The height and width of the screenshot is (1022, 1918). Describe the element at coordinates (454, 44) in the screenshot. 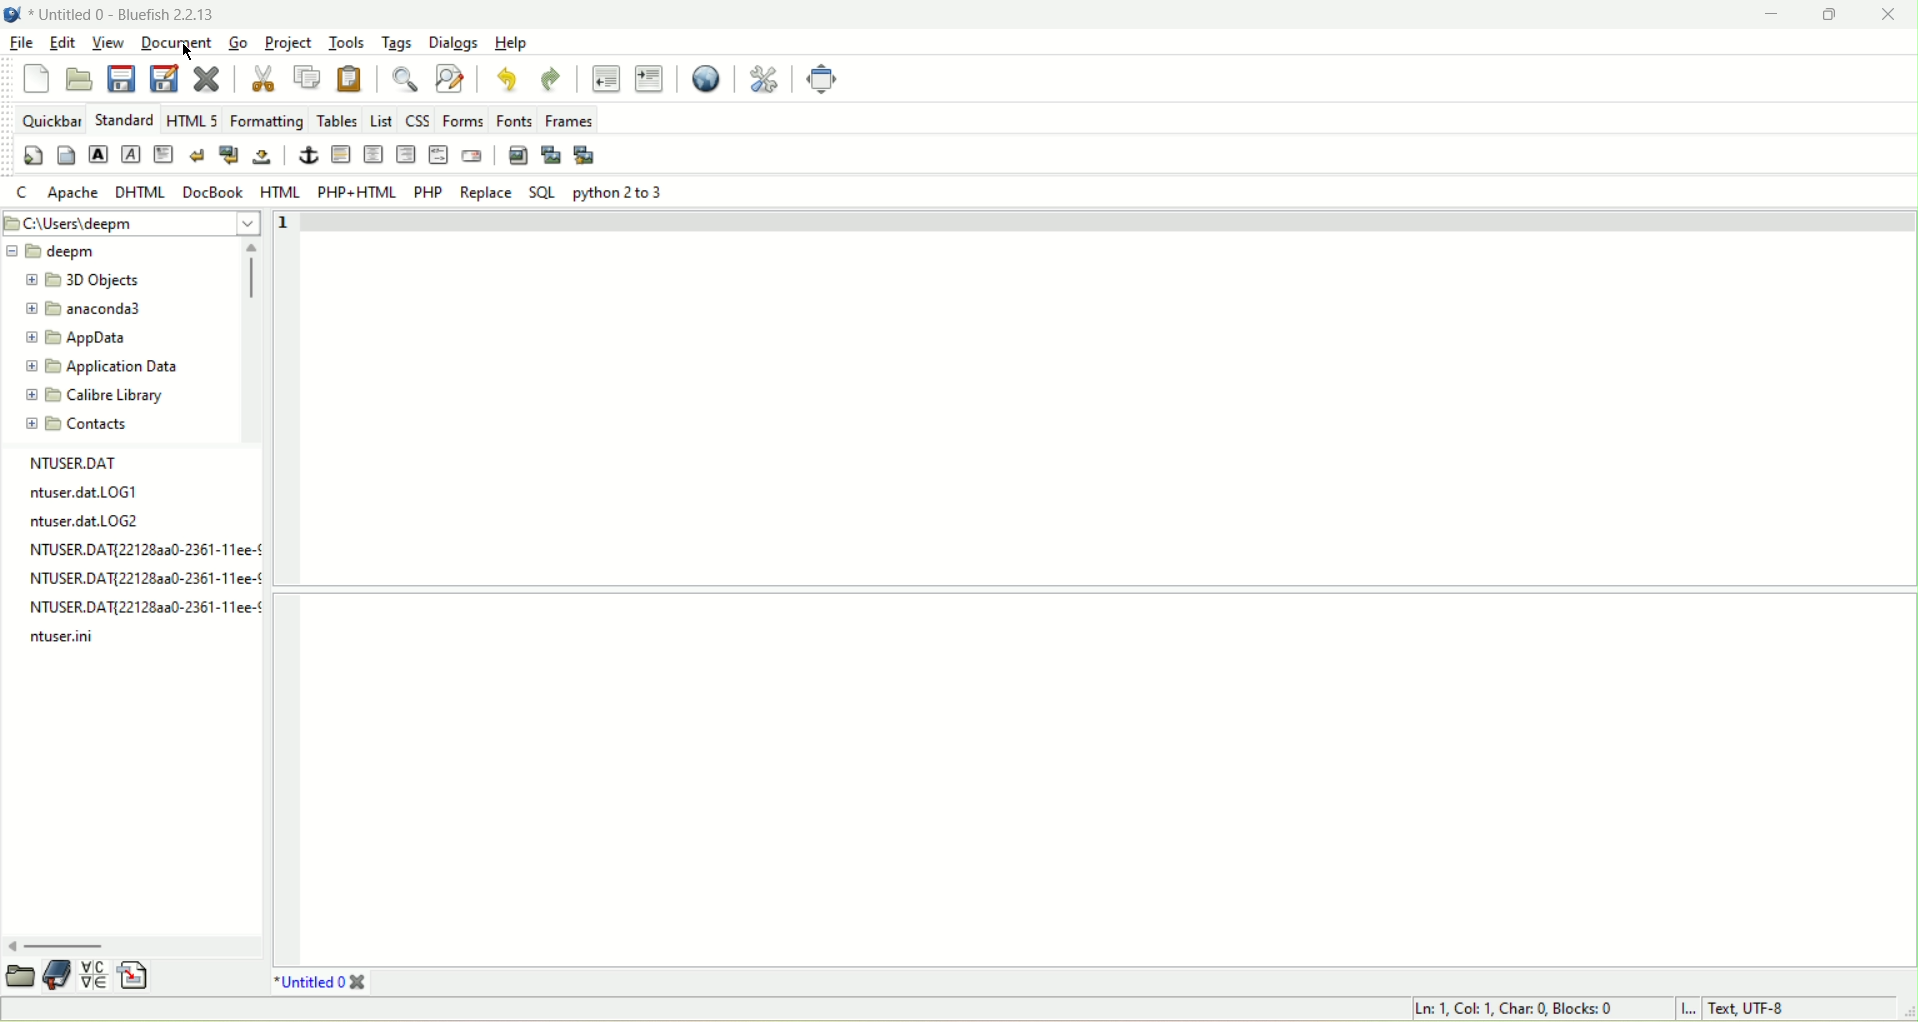

I see `dialogs` at that location.